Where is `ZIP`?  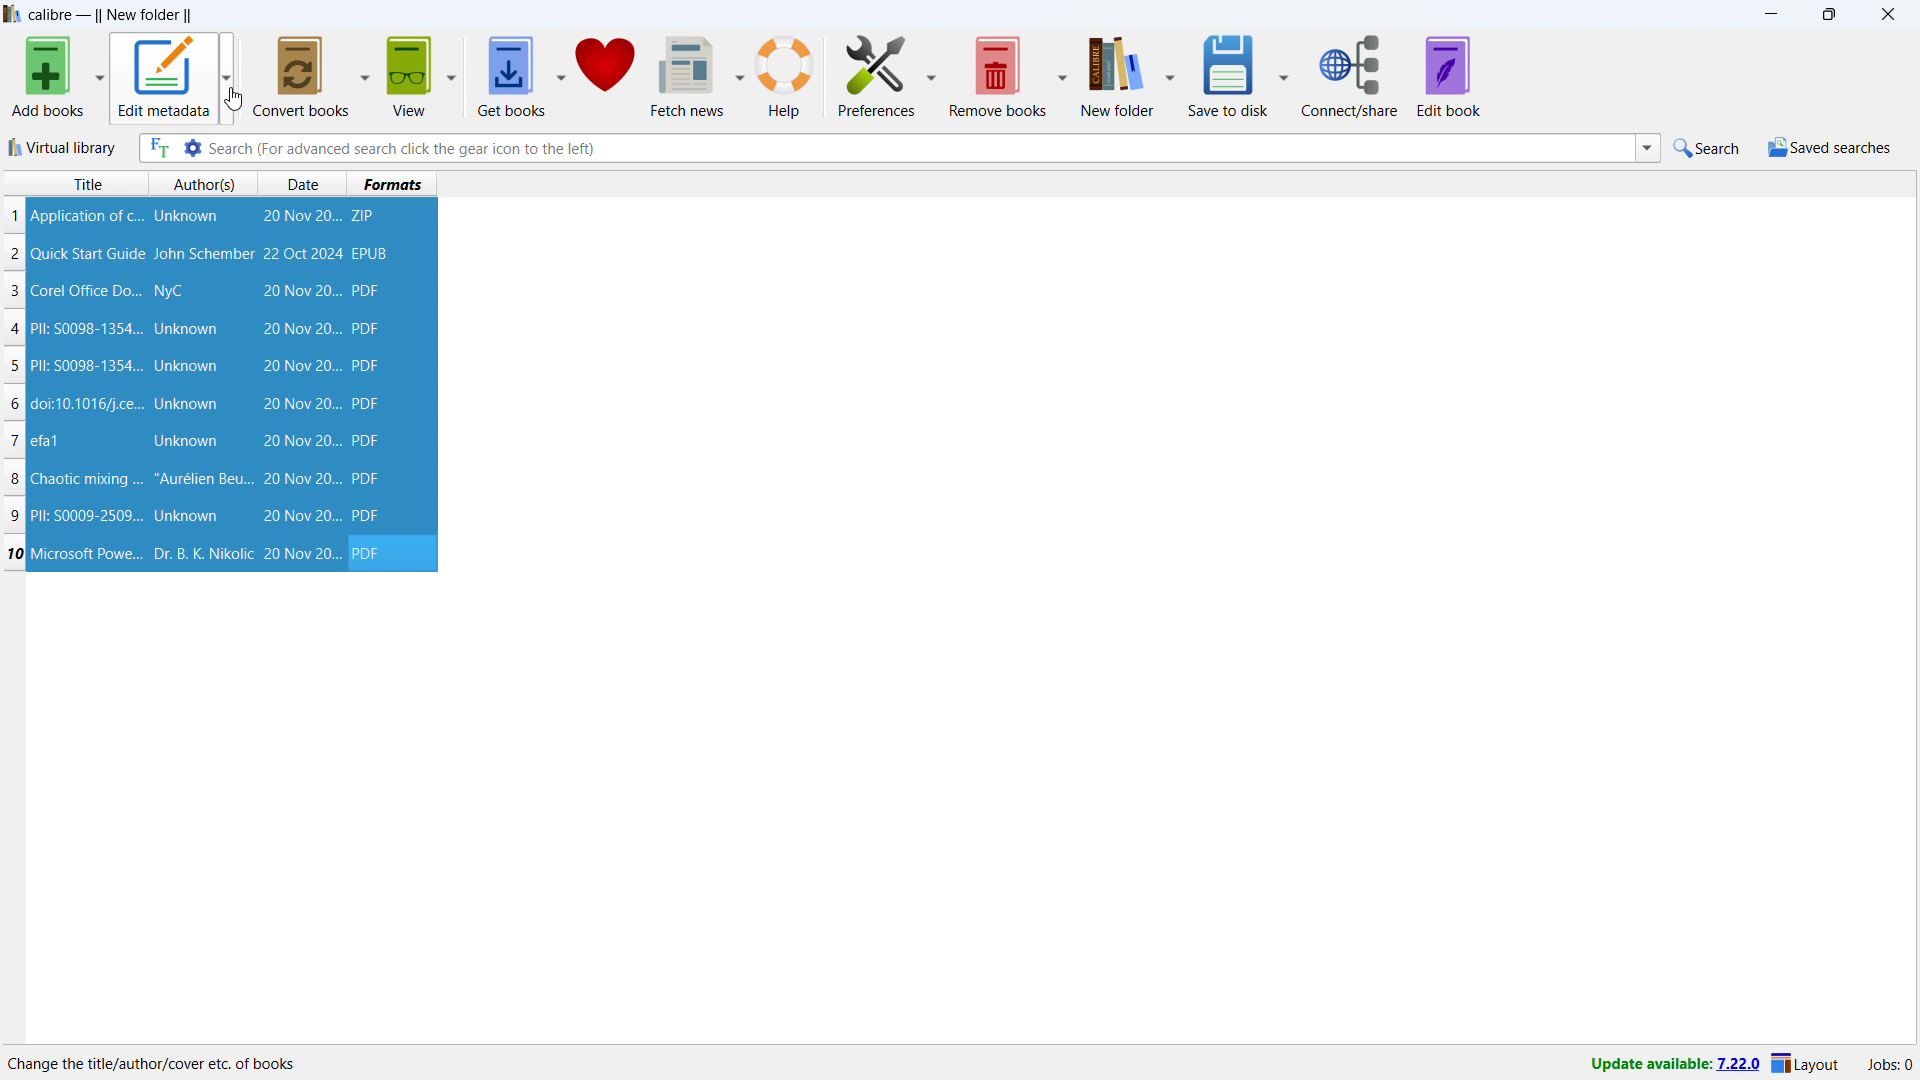
ZIP is located at coordinates (366, 216).